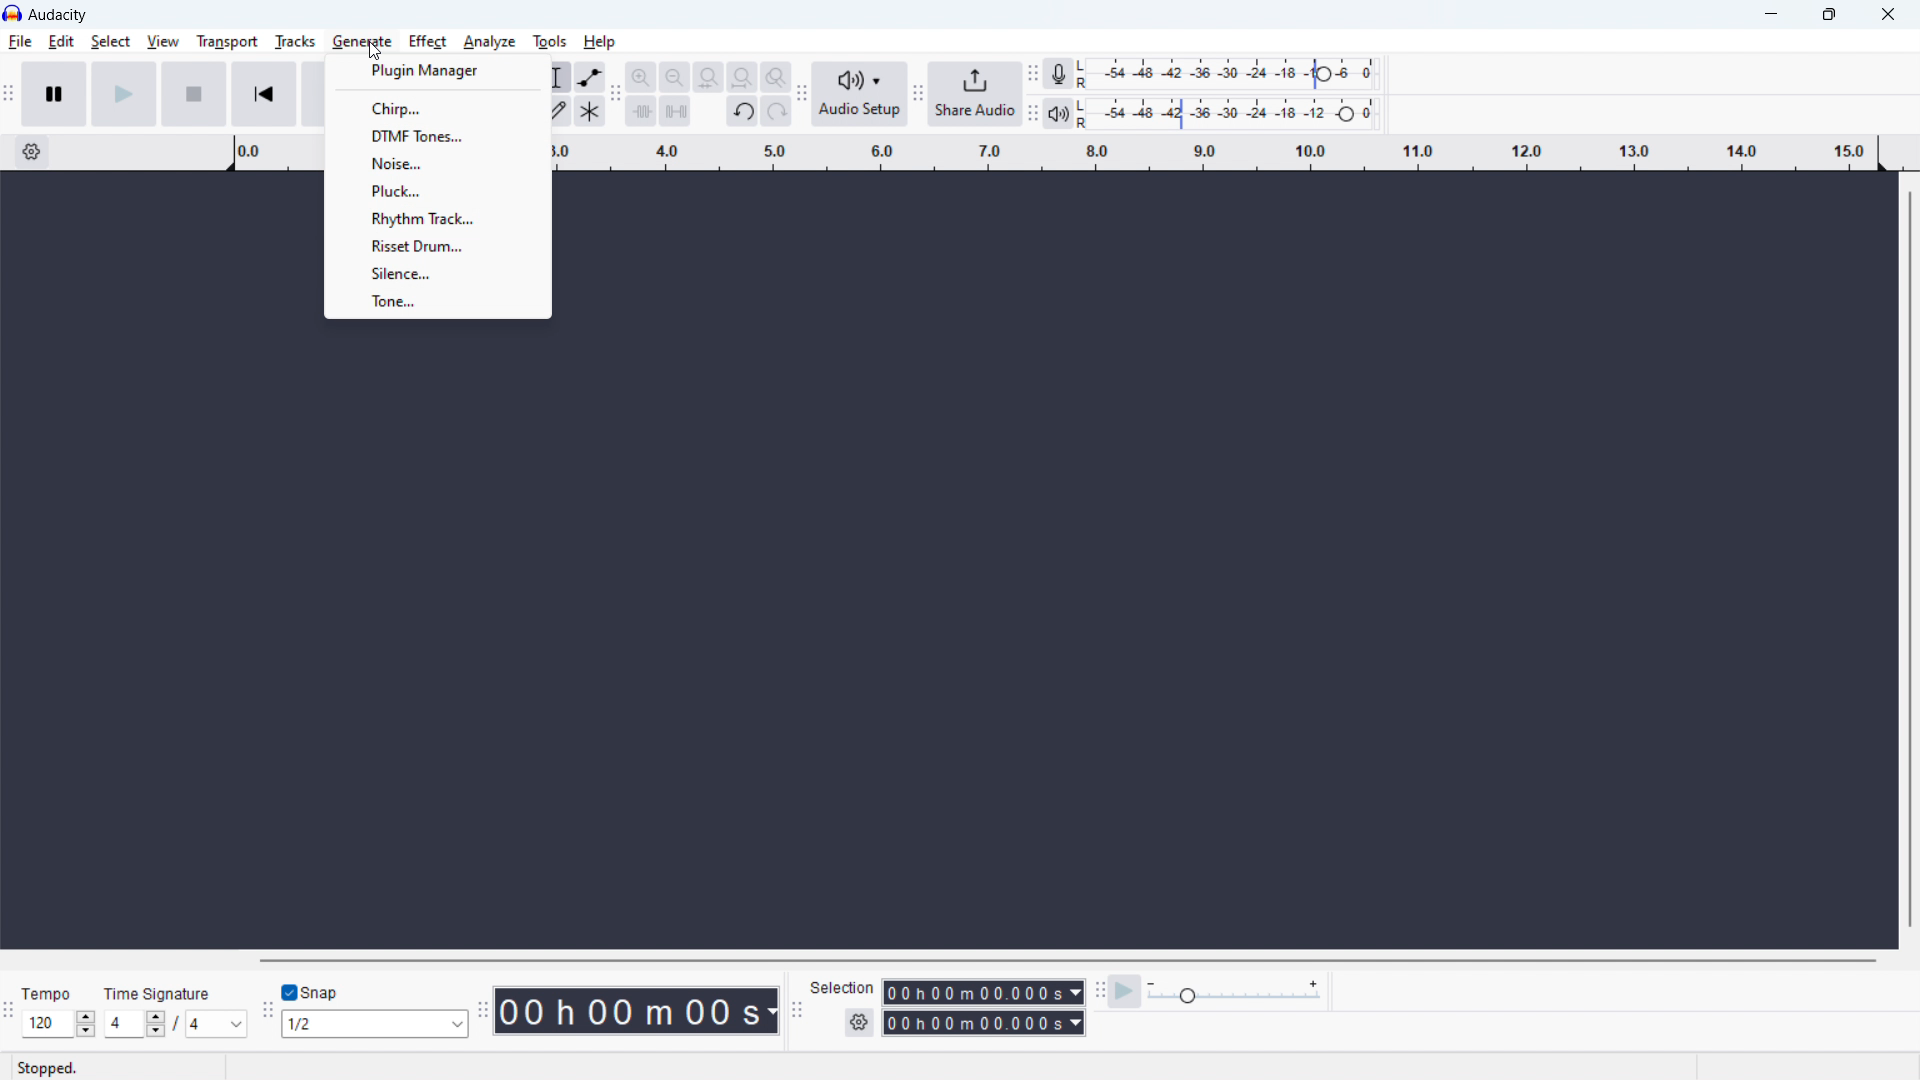 This screenshot has height=1080, width=1920. What do you see at coordinates (557, 77) in the screenshot?
I see `selection tool` at bounding box center [557, 77].